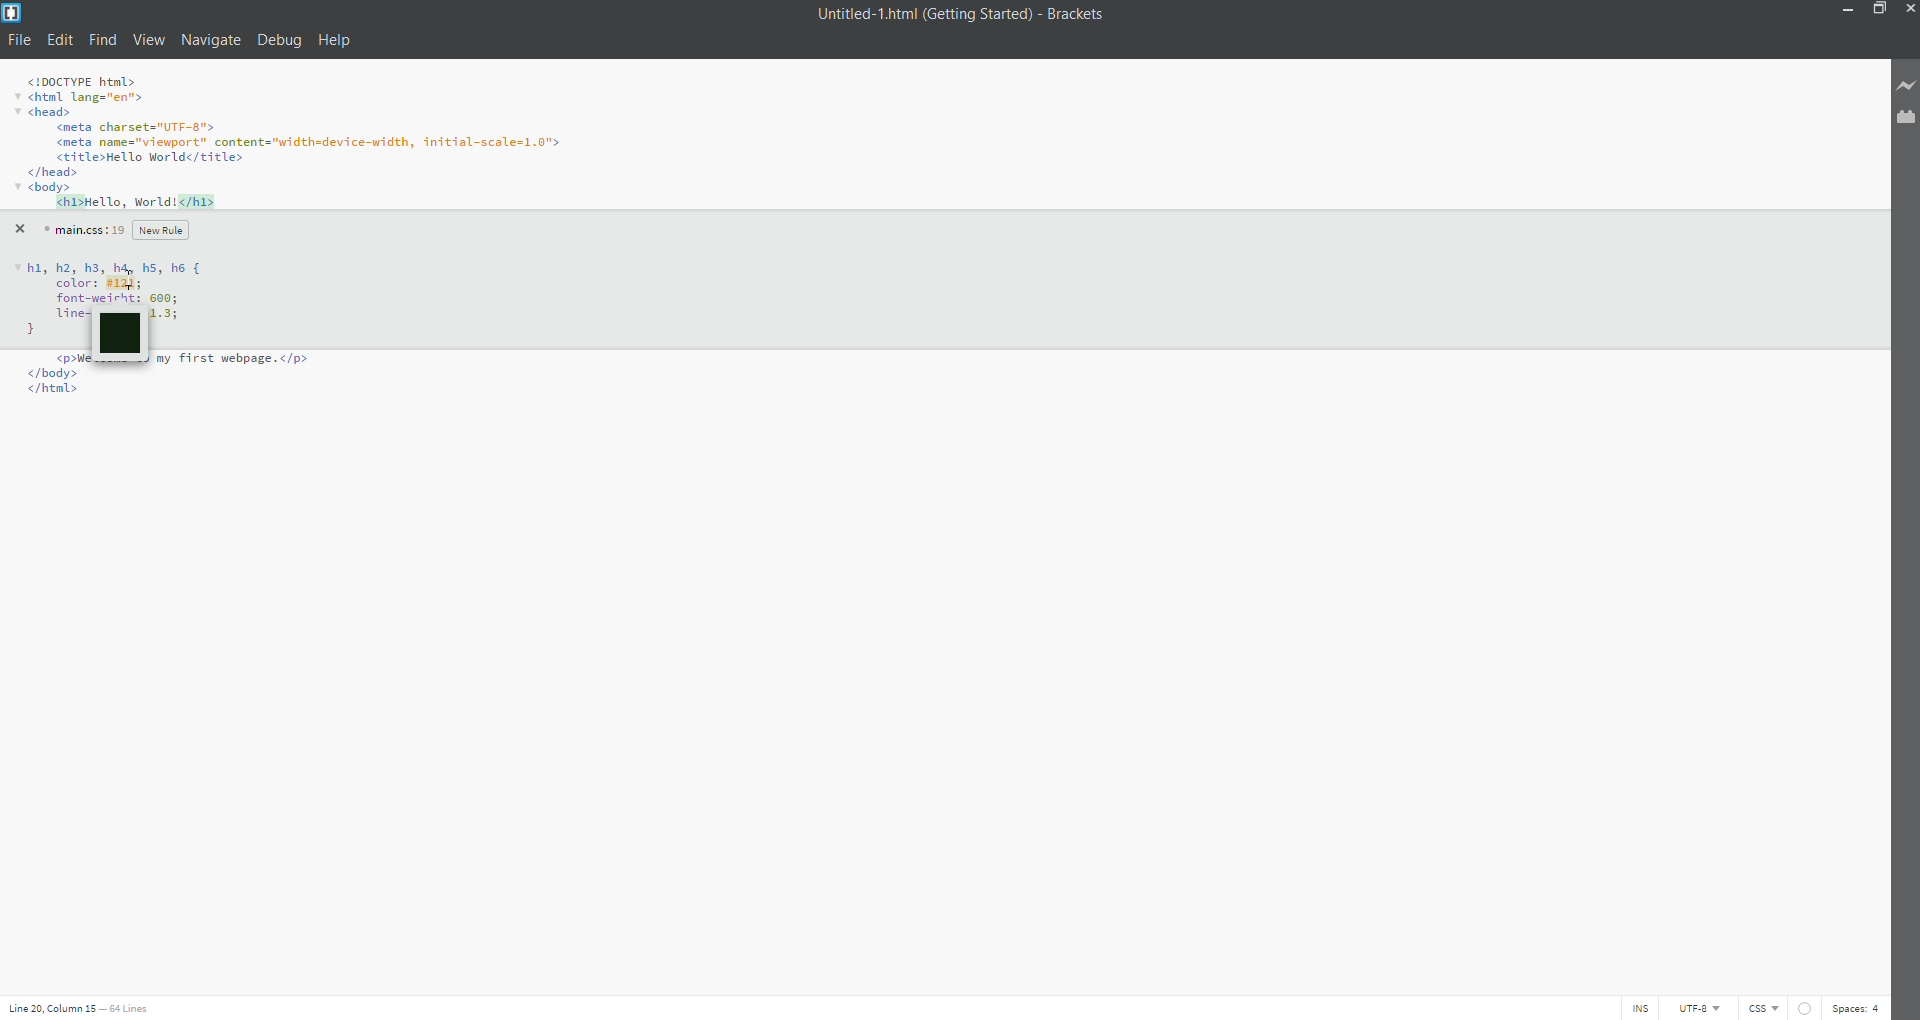  Describe the element at coordinates (955, 15) in the screenshot. I see `title` at that location.